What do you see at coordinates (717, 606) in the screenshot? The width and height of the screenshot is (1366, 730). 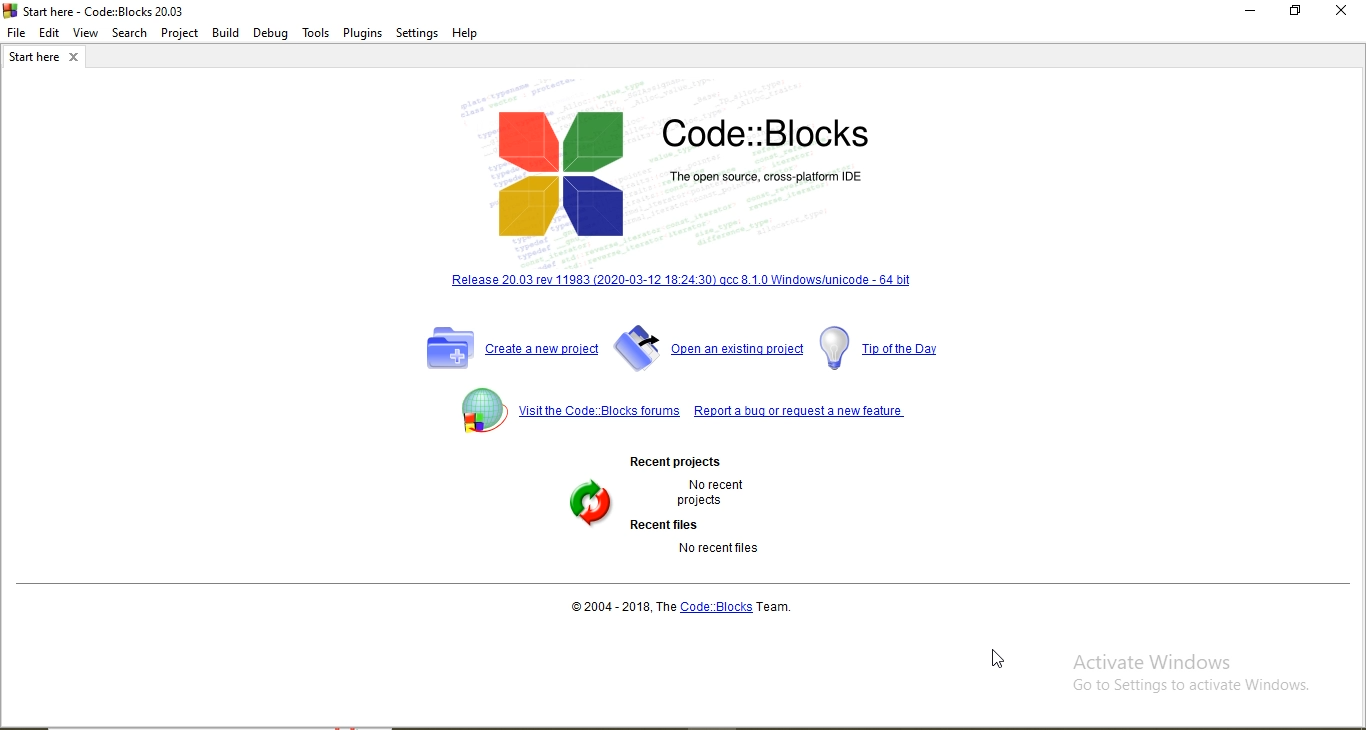 I see `Code :: Blocks ` at bounding box center [717, 606].